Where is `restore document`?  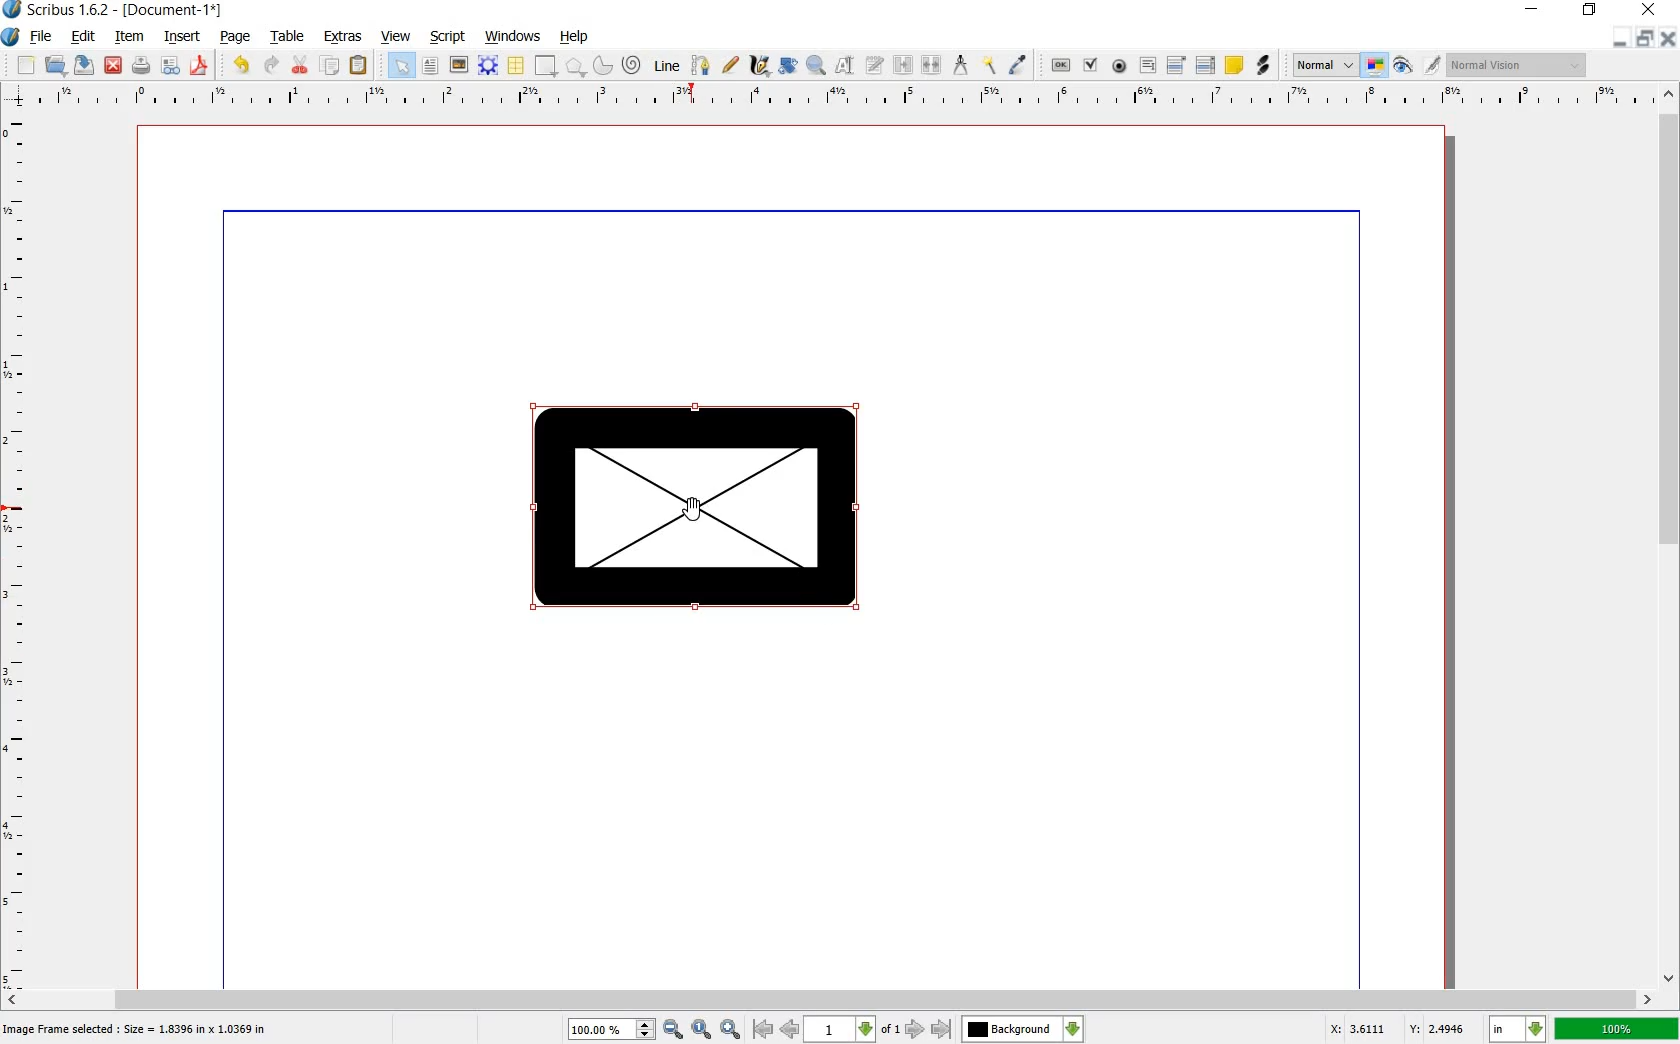 restore document is located at coordinates (1646, 37).